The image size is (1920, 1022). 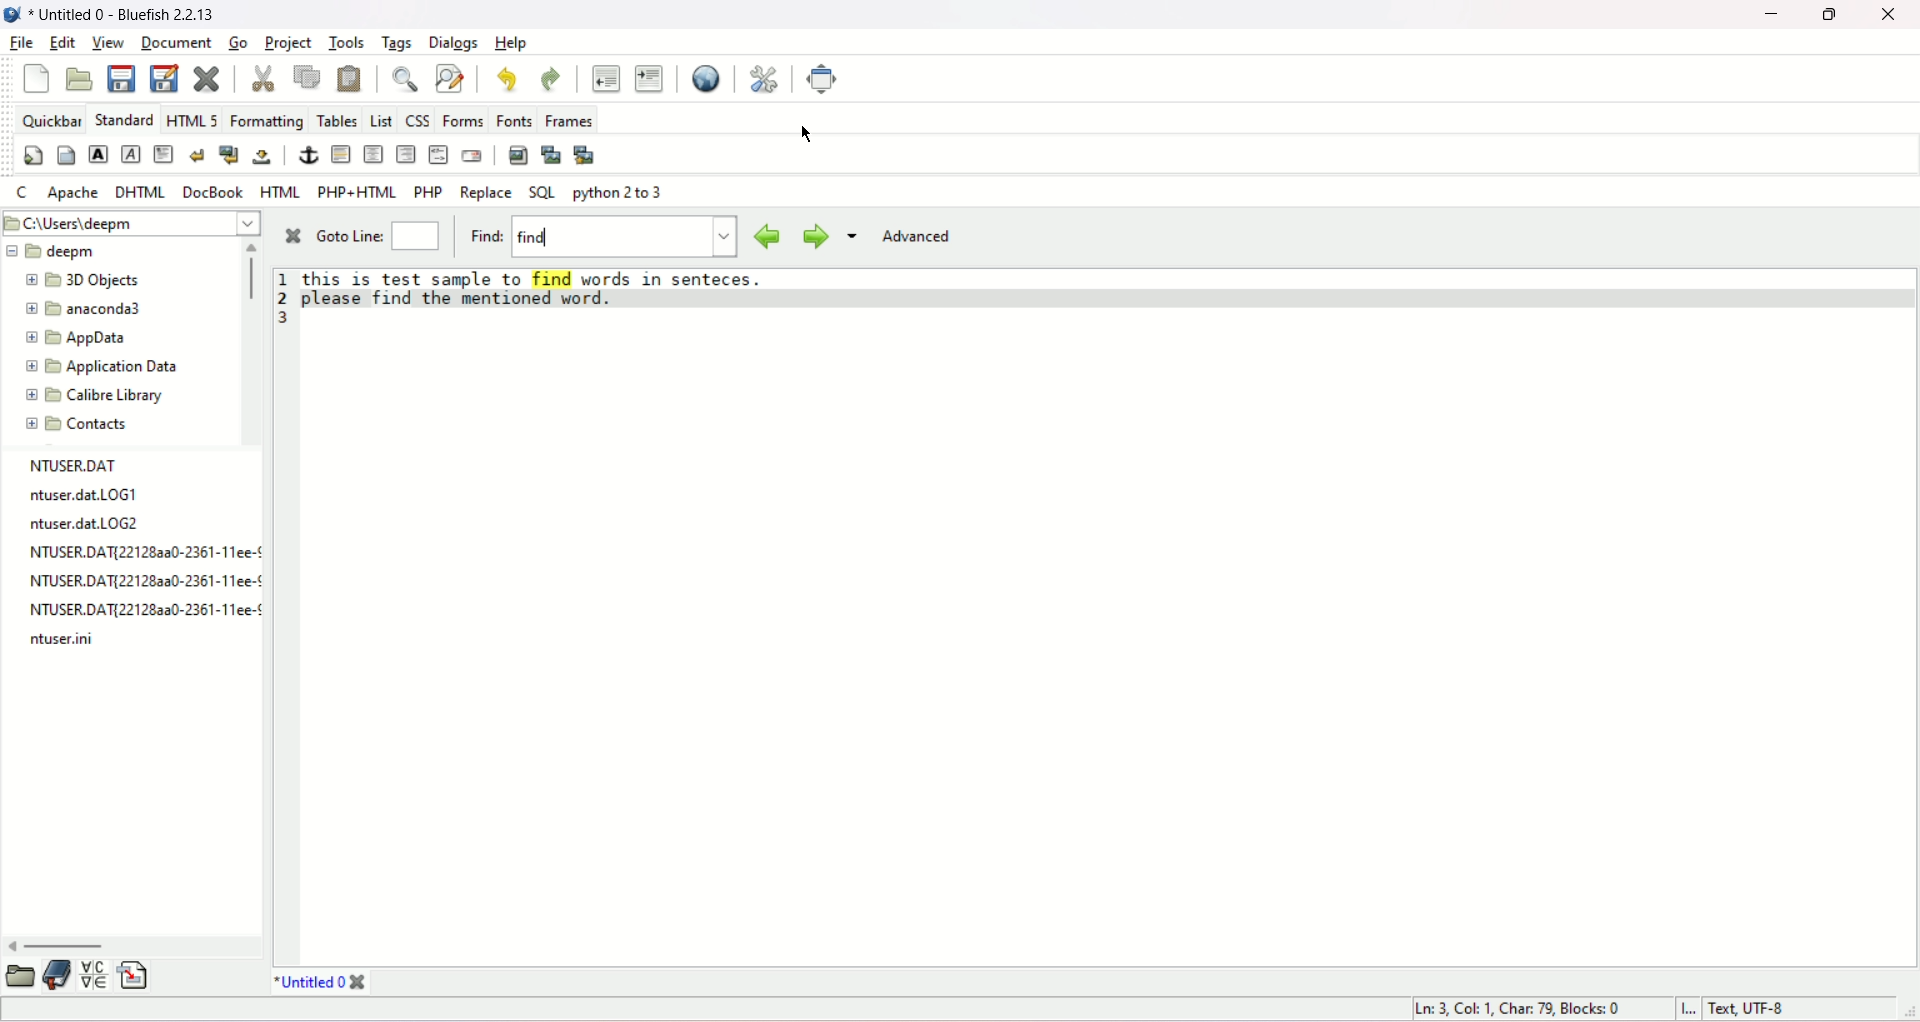 I want to click on Apache, so click(x=74, y=193).